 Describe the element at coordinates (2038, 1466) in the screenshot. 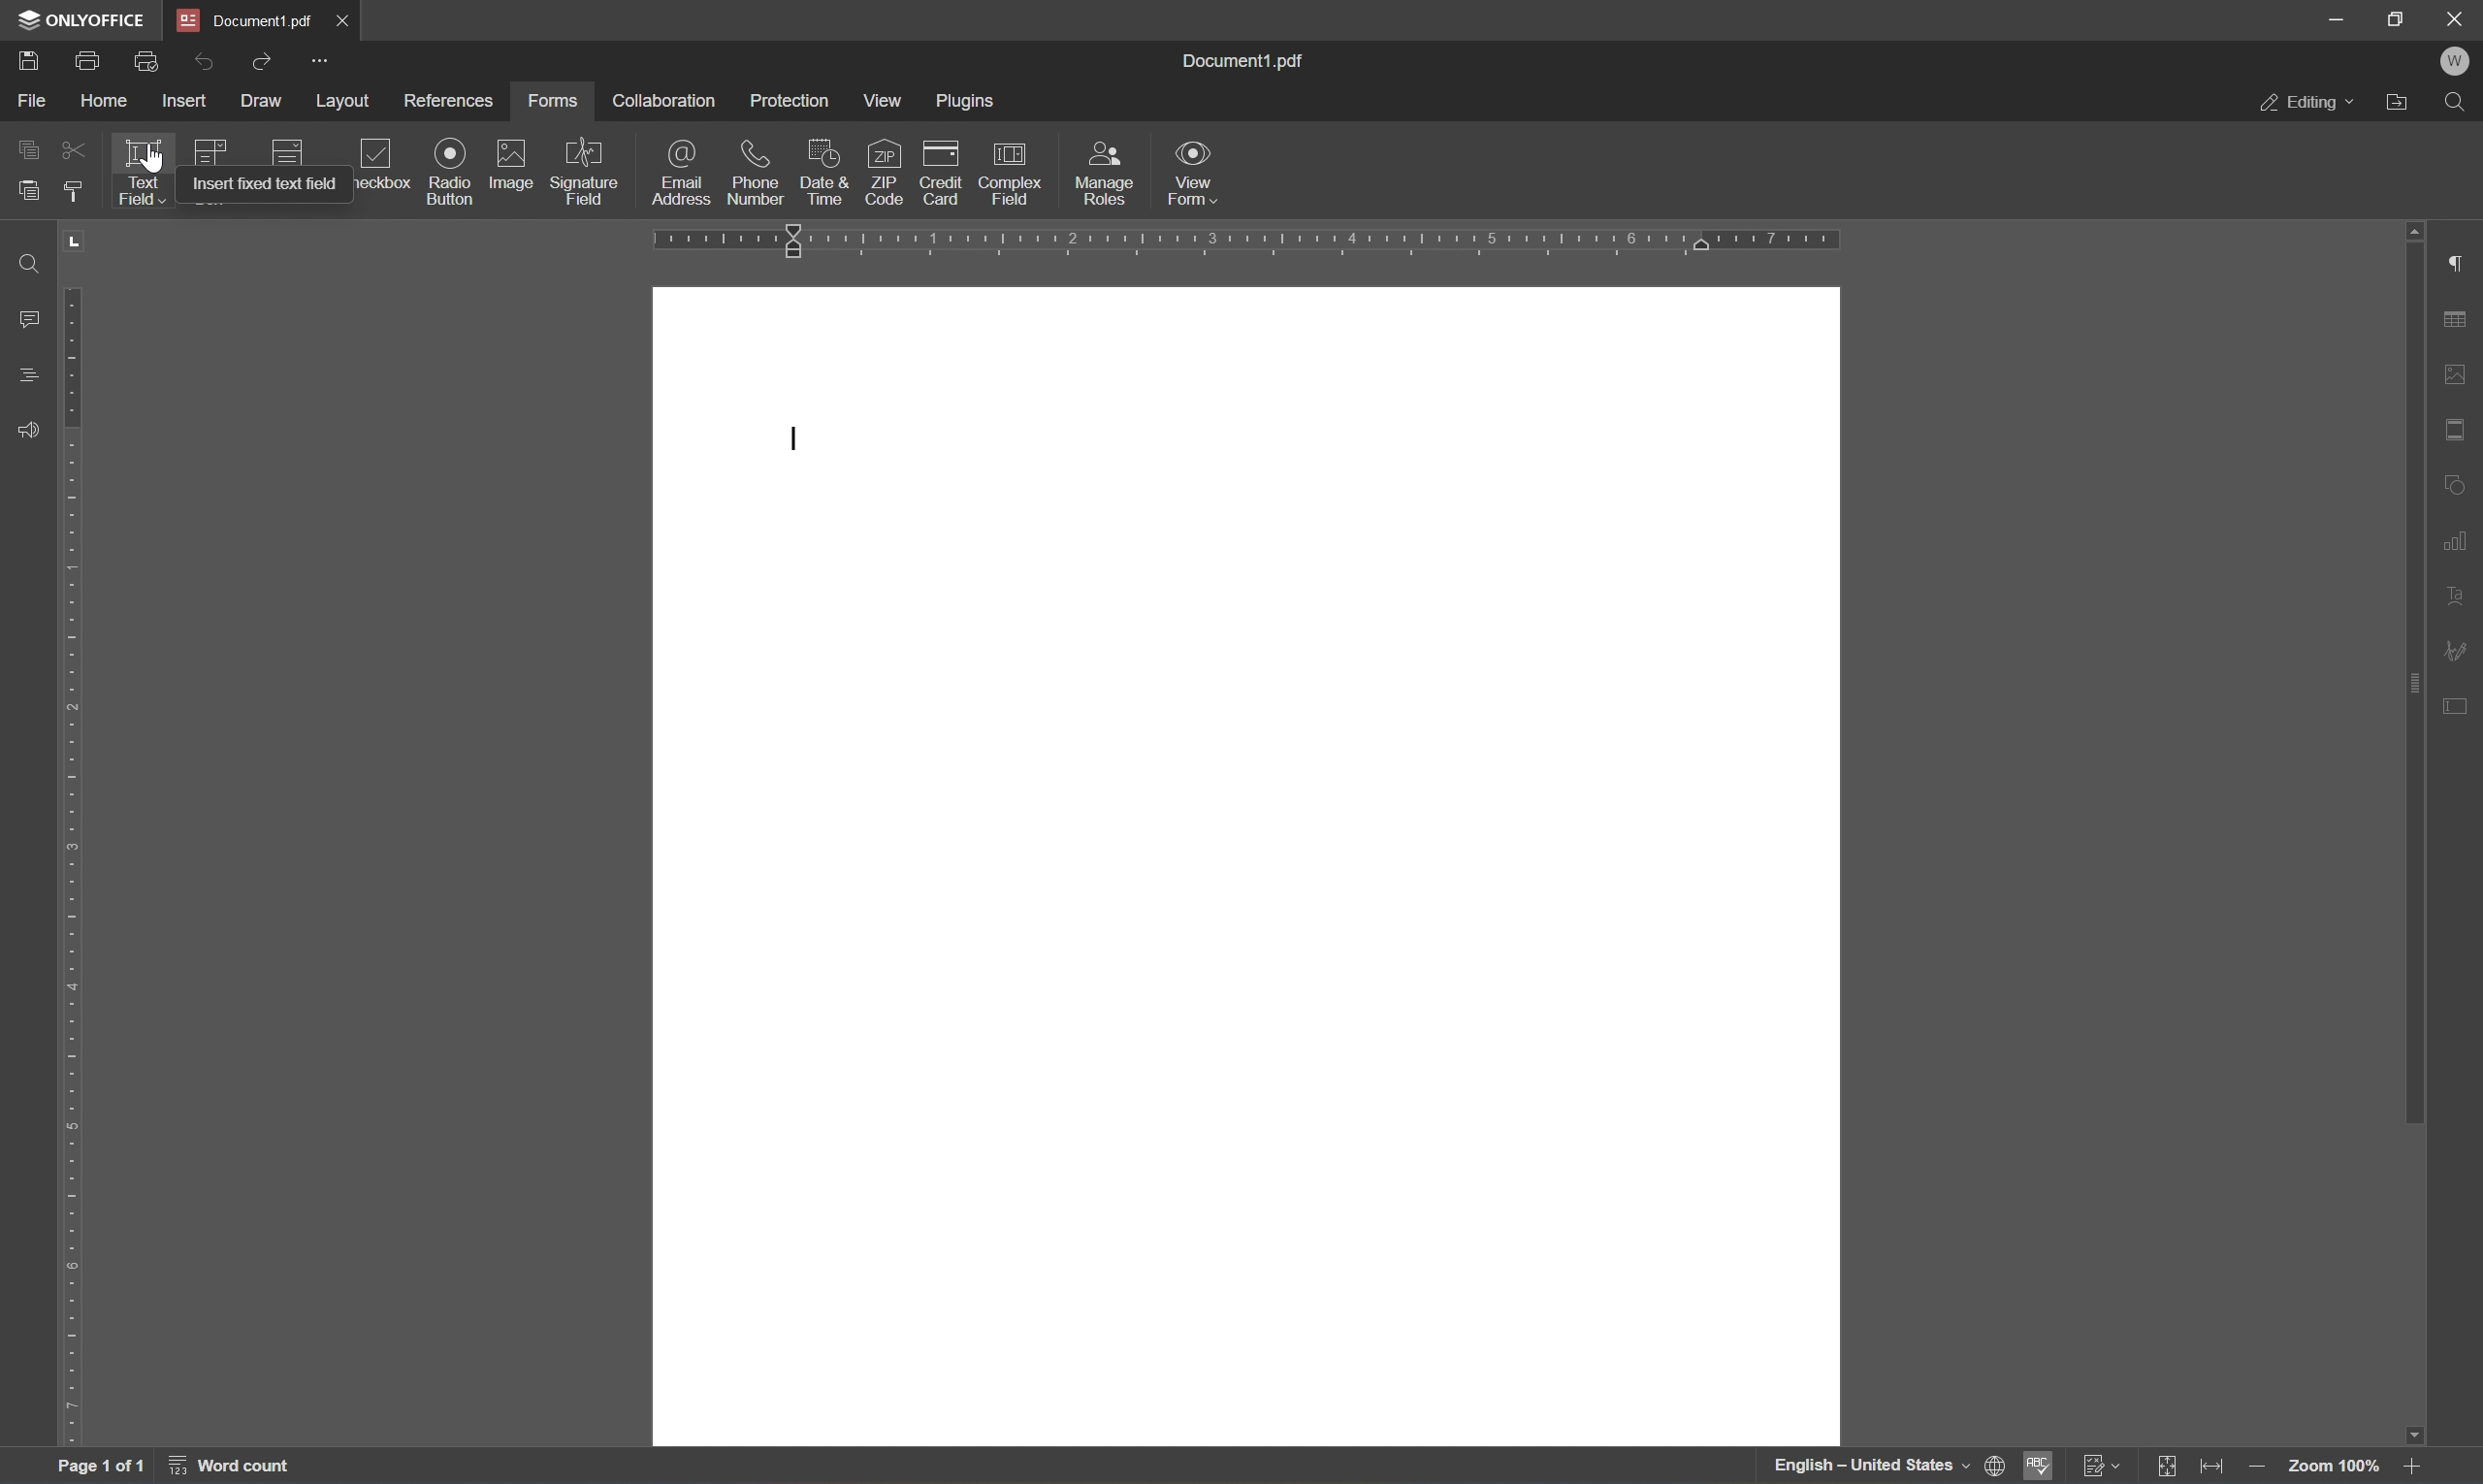

I see `spell checking` at that location.